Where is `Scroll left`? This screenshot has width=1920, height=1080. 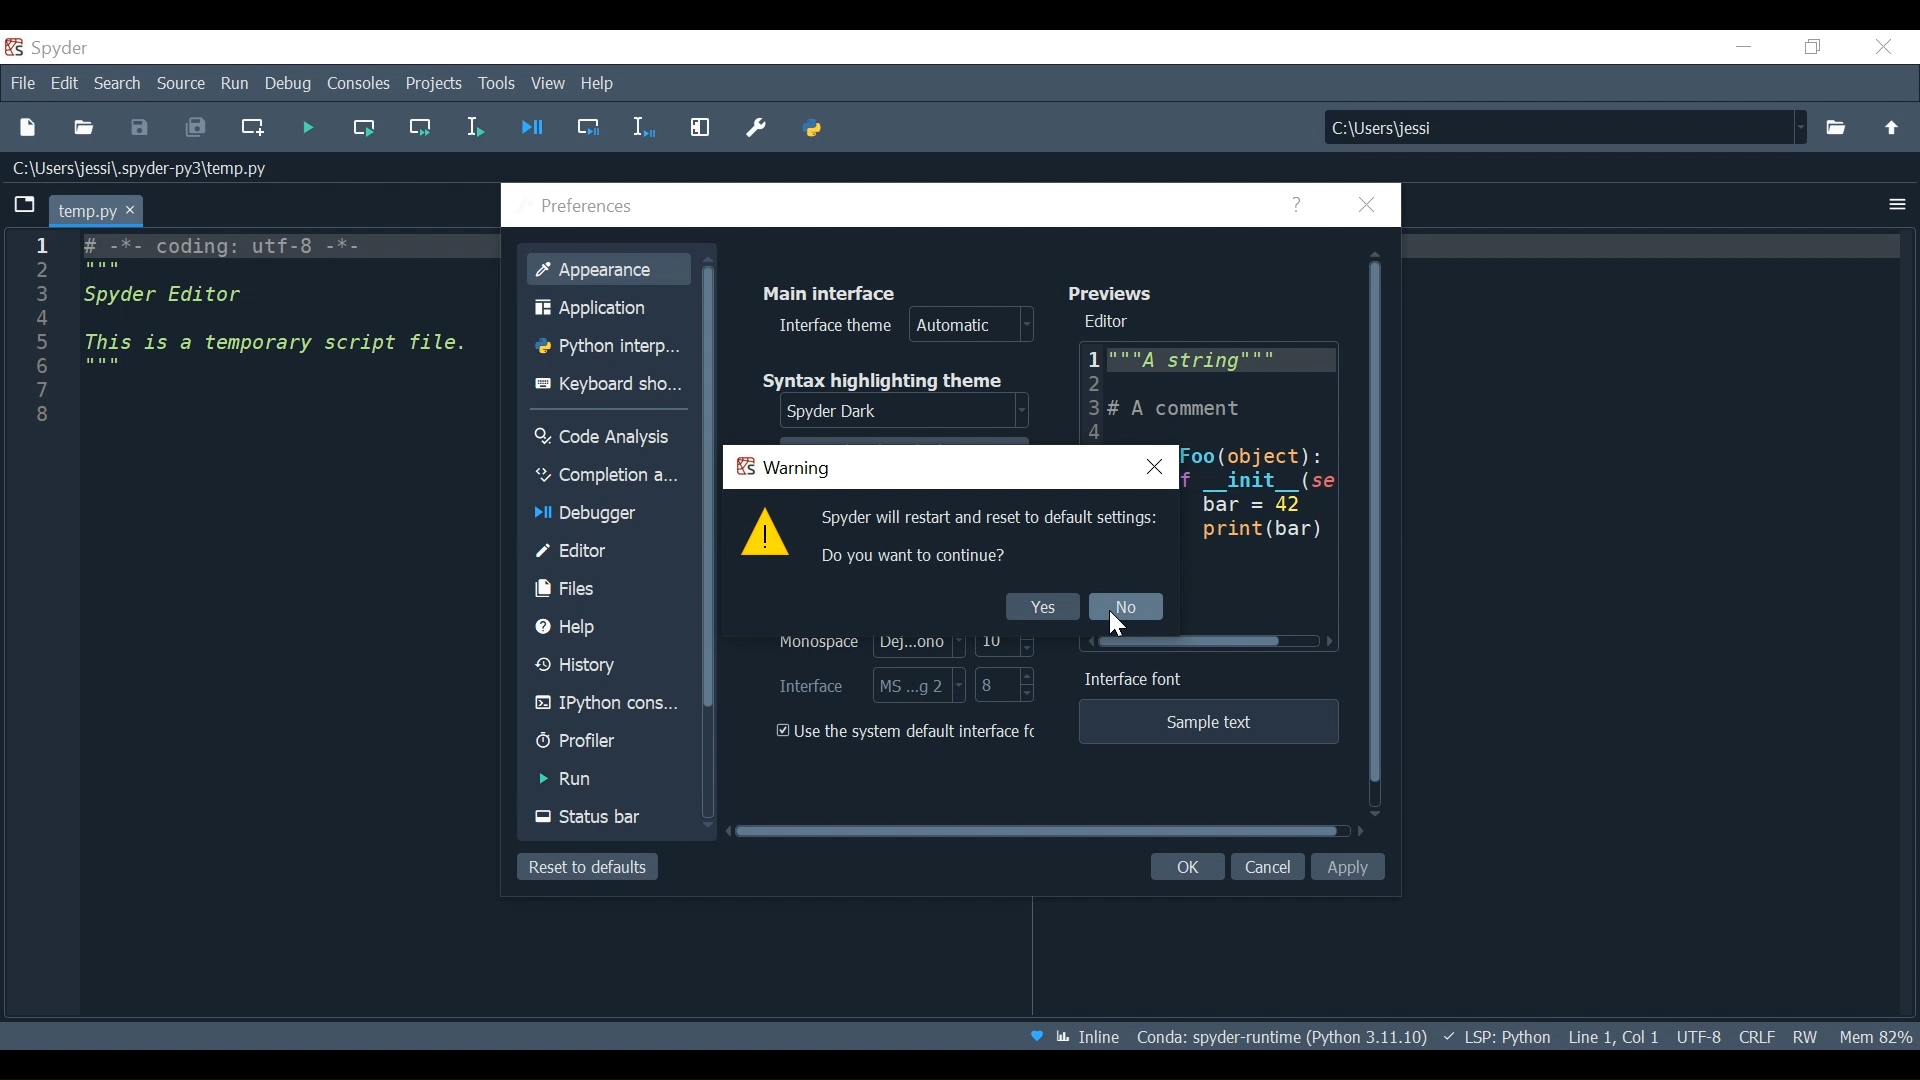 Scroll left is located at coordinates (1091, 640).